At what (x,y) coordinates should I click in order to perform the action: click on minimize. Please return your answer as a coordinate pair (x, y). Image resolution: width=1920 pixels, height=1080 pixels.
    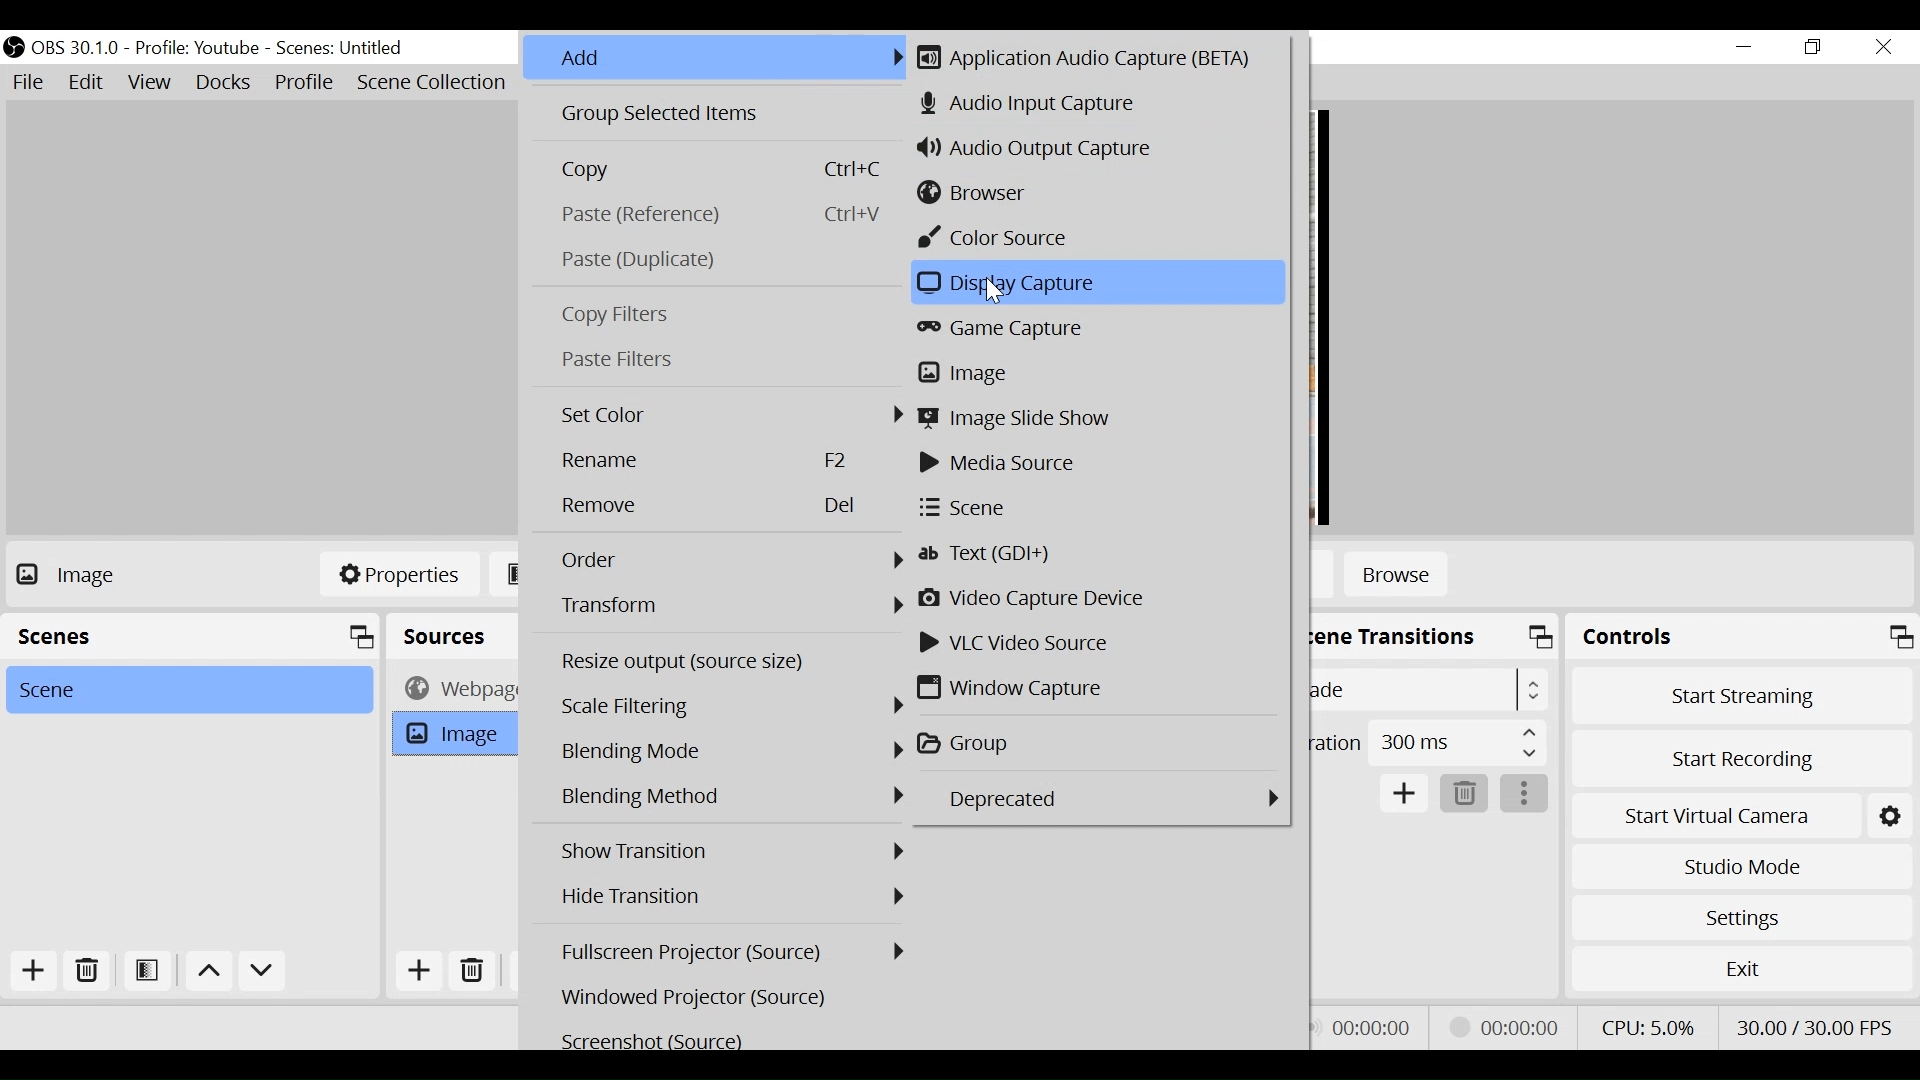
    Looking at the image, I should click on (1743, 47).